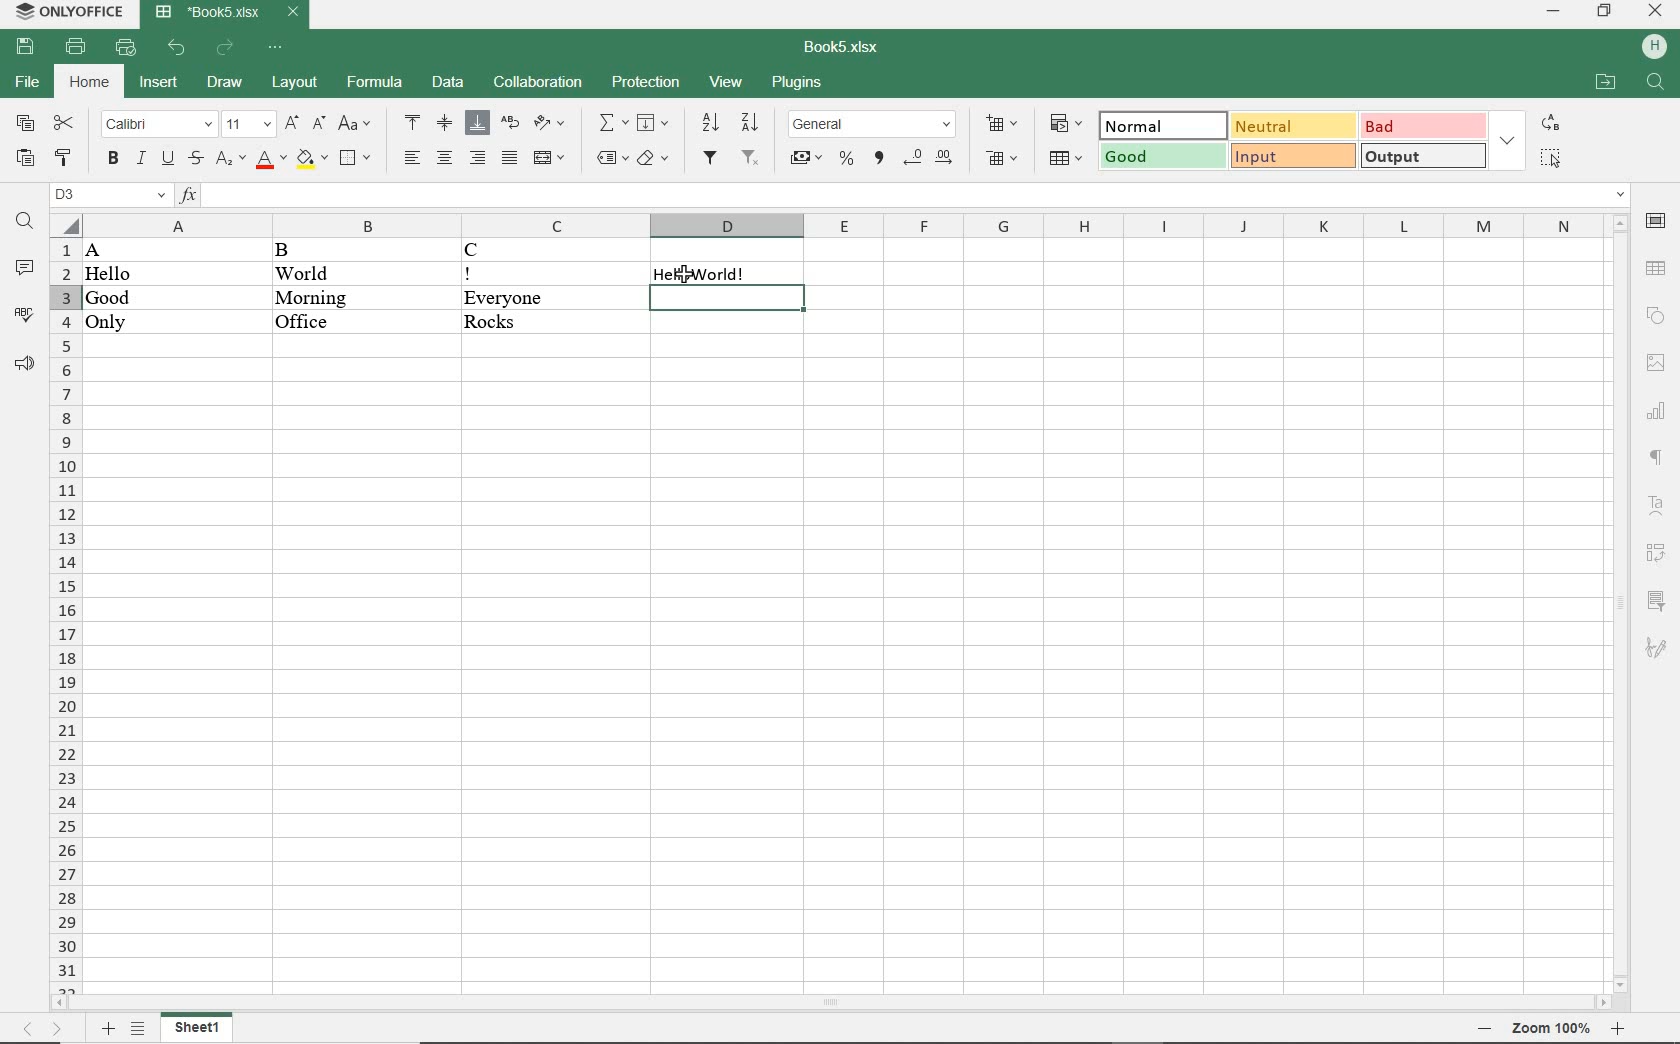 The width and height of the screenshot is (1680, 1044). What do you see at coordinates (113, 161) in the screenshot?
I see `BOLD` at bounding box center [113, 161].